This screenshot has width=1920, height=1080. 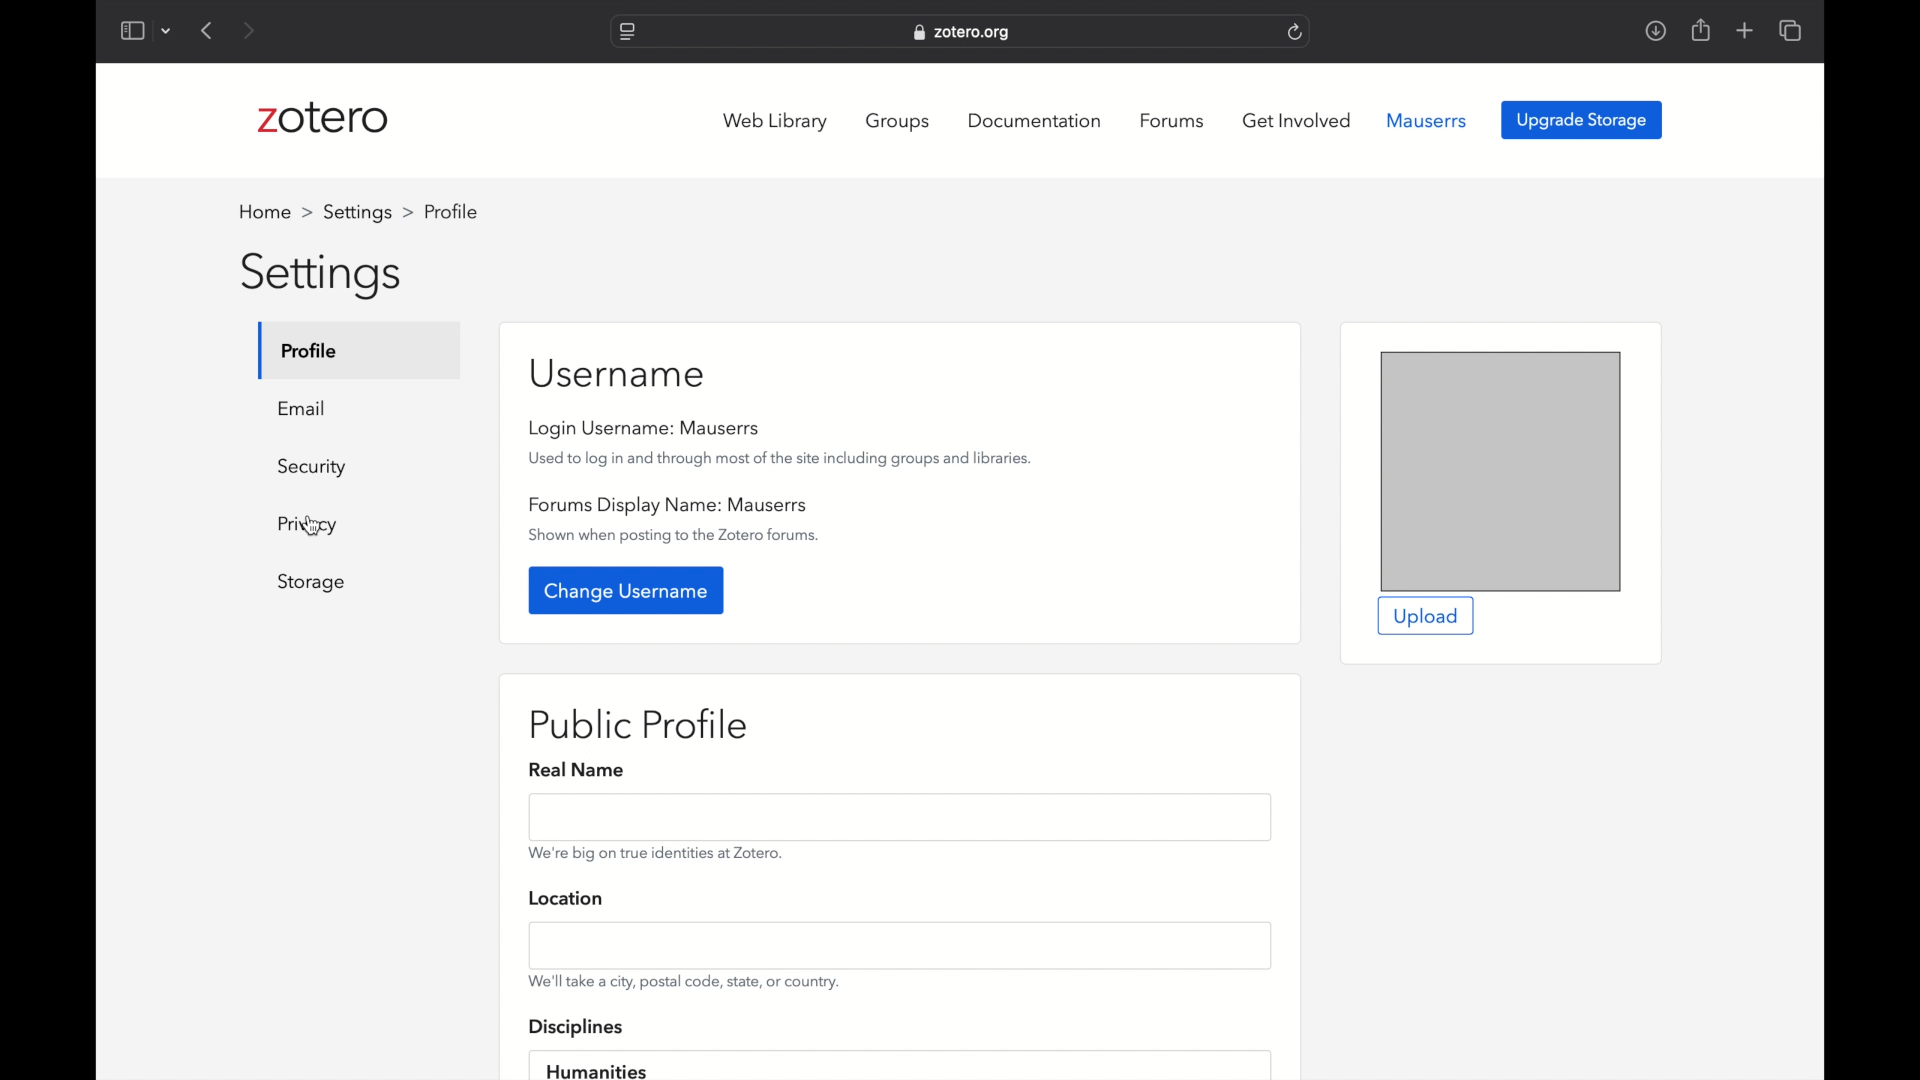 I want to click on mauserrs, so click(x=1430, y=121).